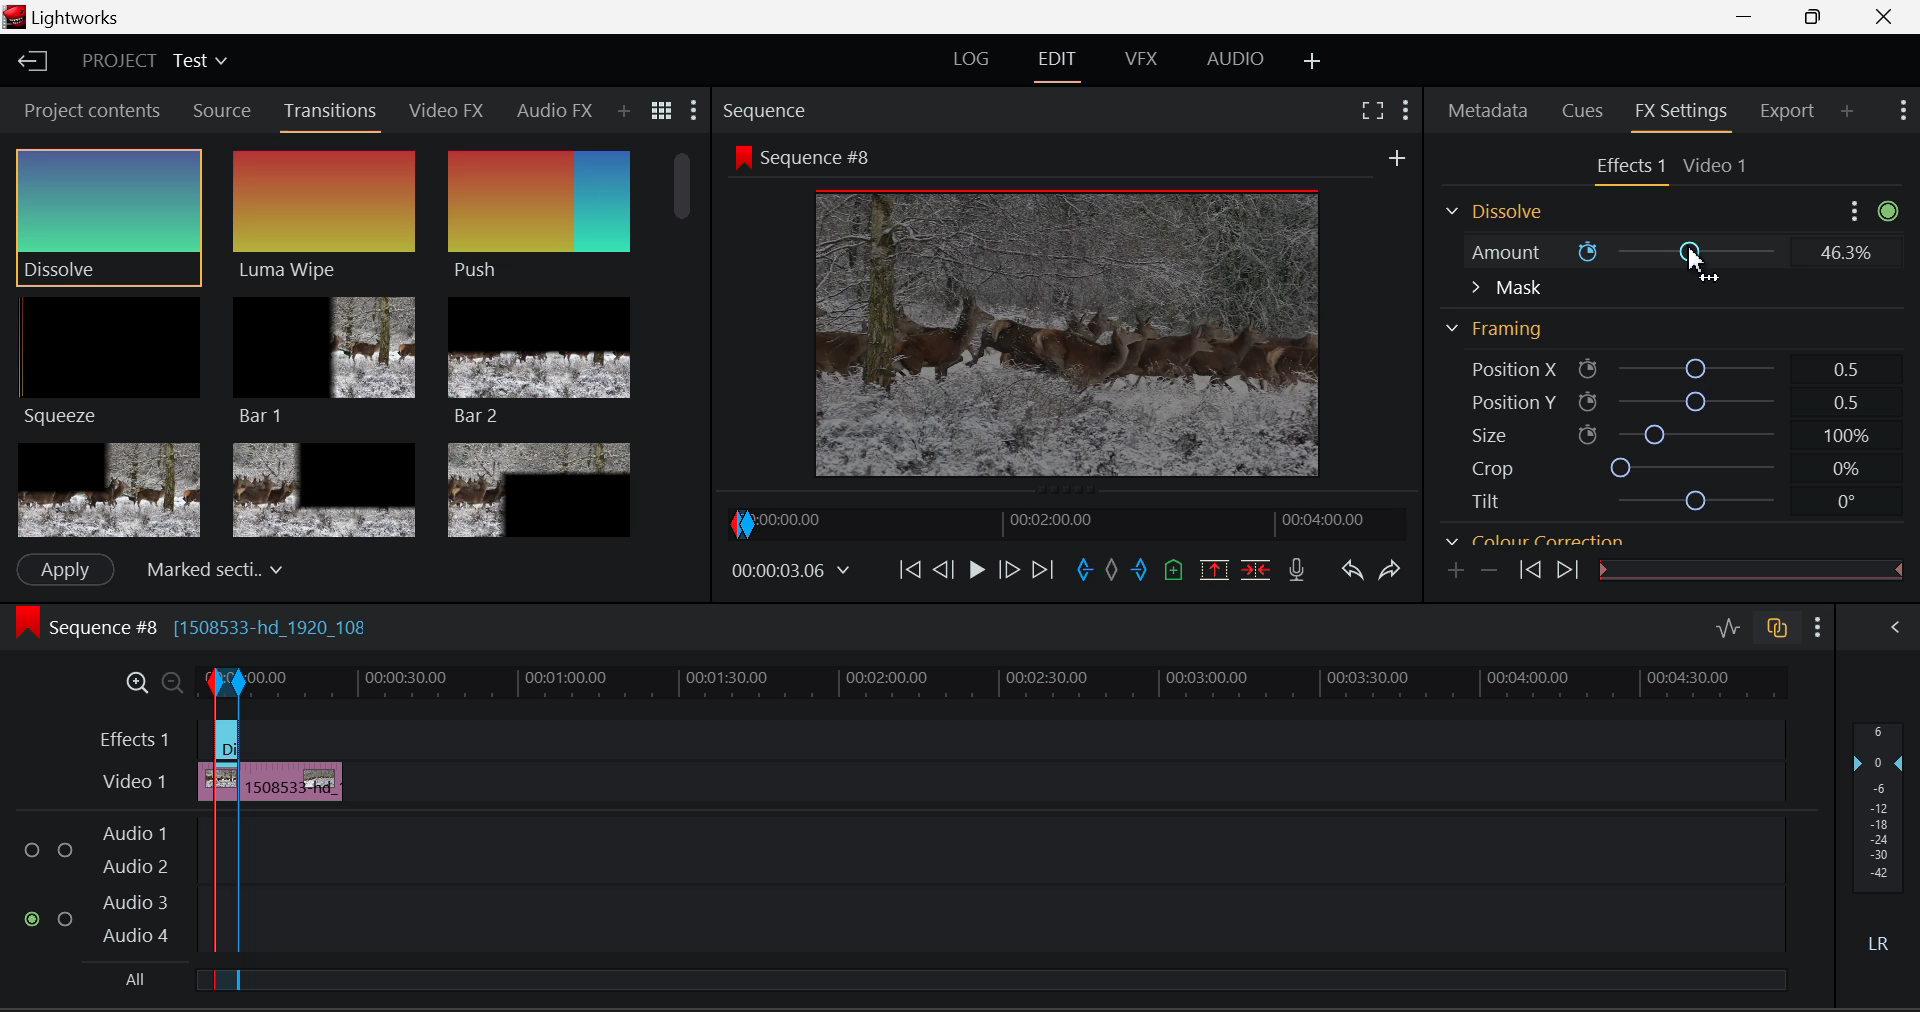 This screenshot has height=1012, width=1920. I want to click on Box 3, so click(541, 486).